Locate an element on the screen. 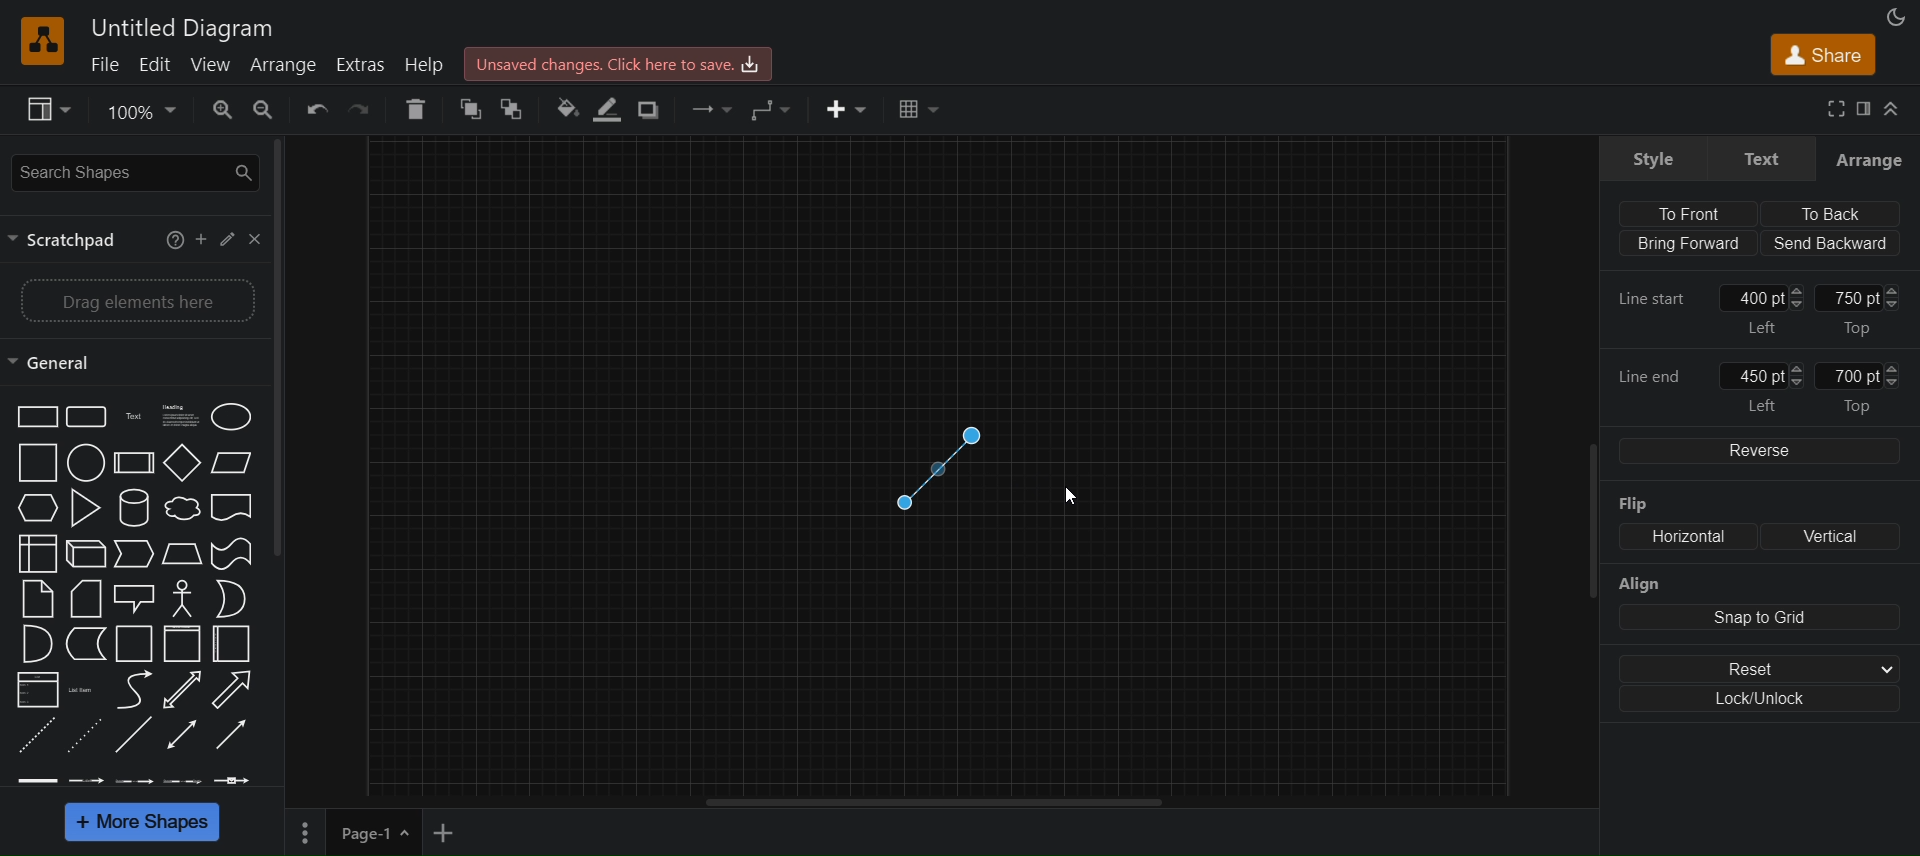  align is located at coordinates (1639, 585).